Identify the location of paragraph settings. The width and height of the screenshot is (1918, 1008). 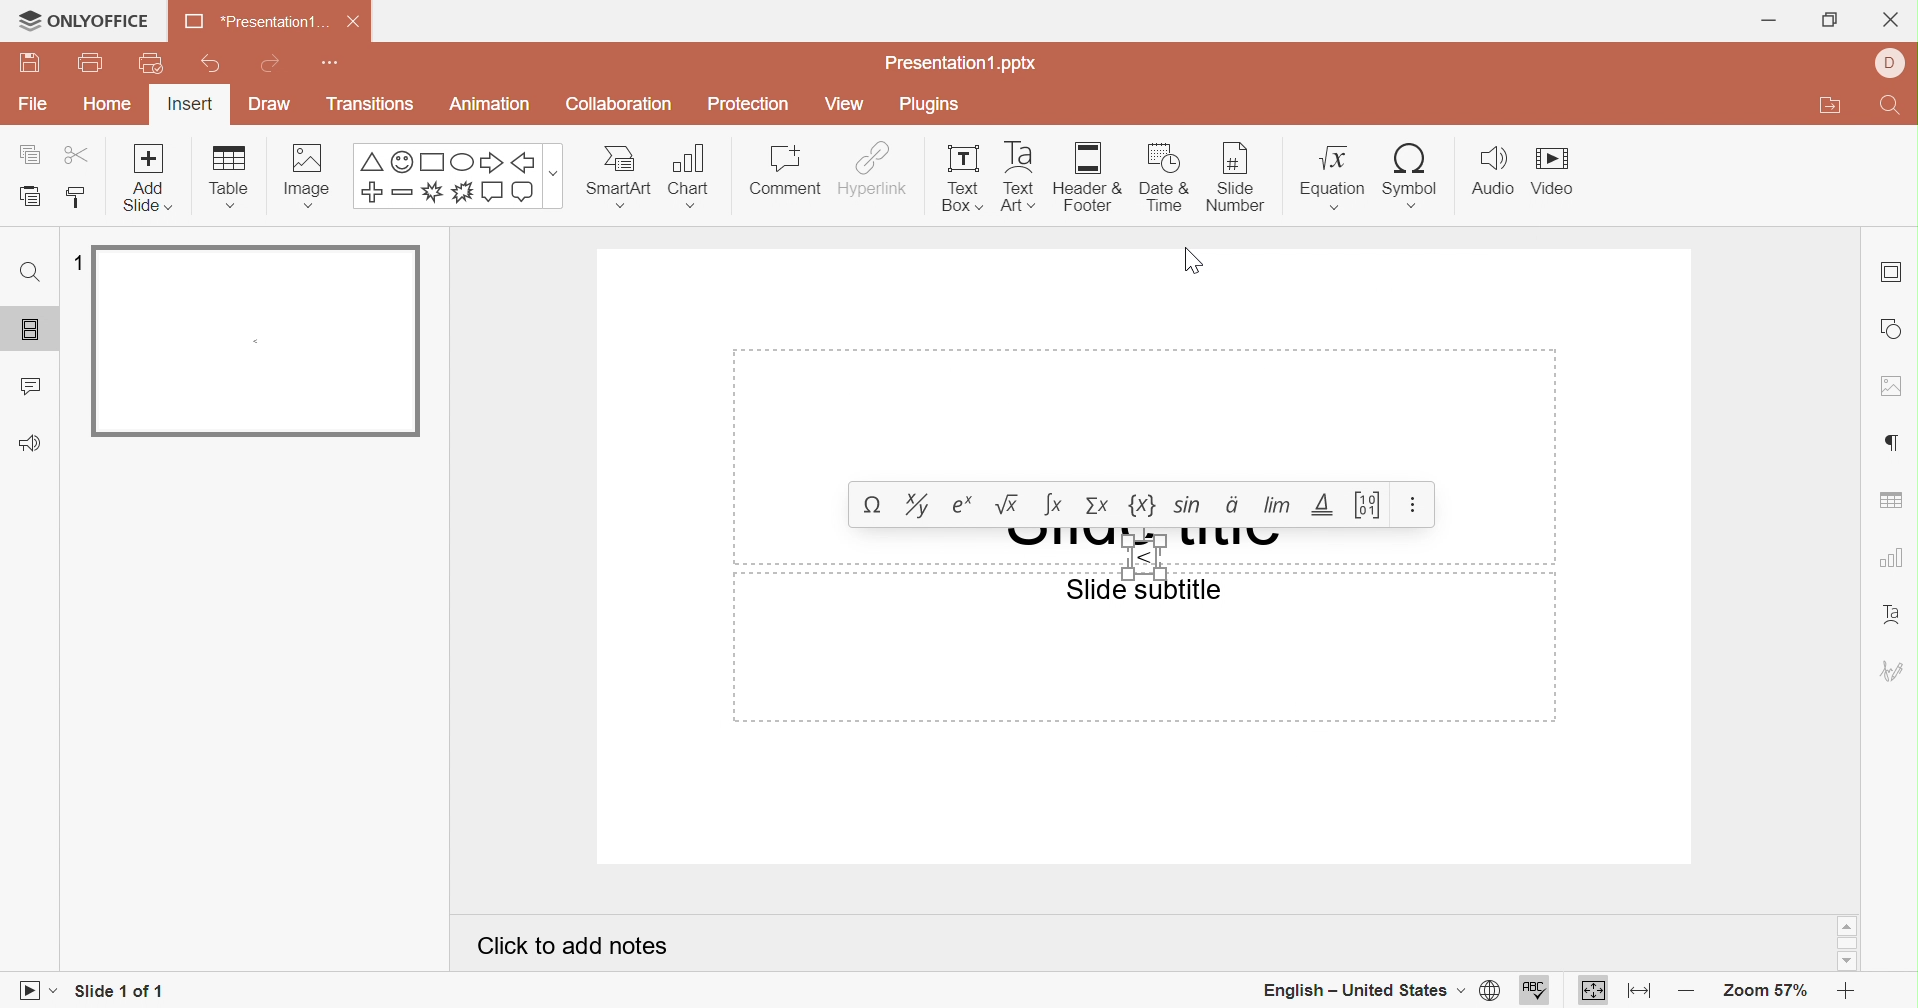
(1890, 441).